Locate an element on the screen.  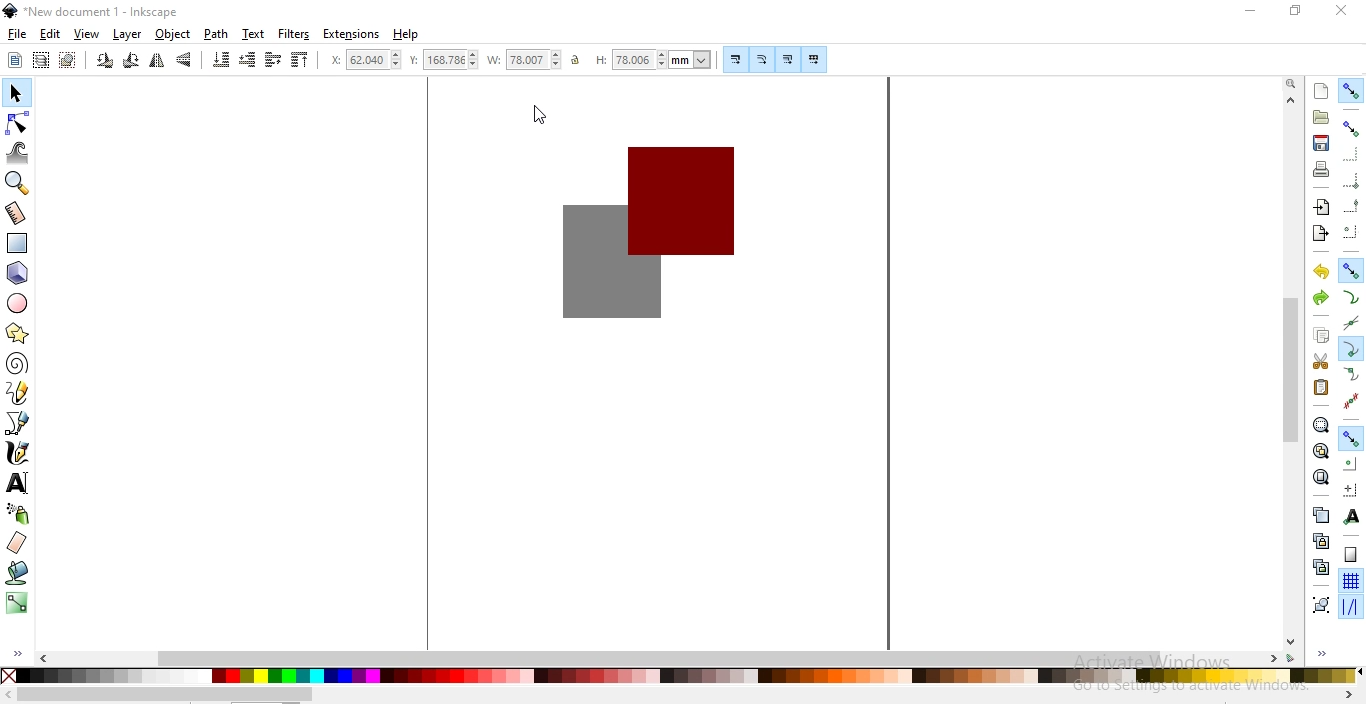
measurement tool is located at coordinates (17, 213).